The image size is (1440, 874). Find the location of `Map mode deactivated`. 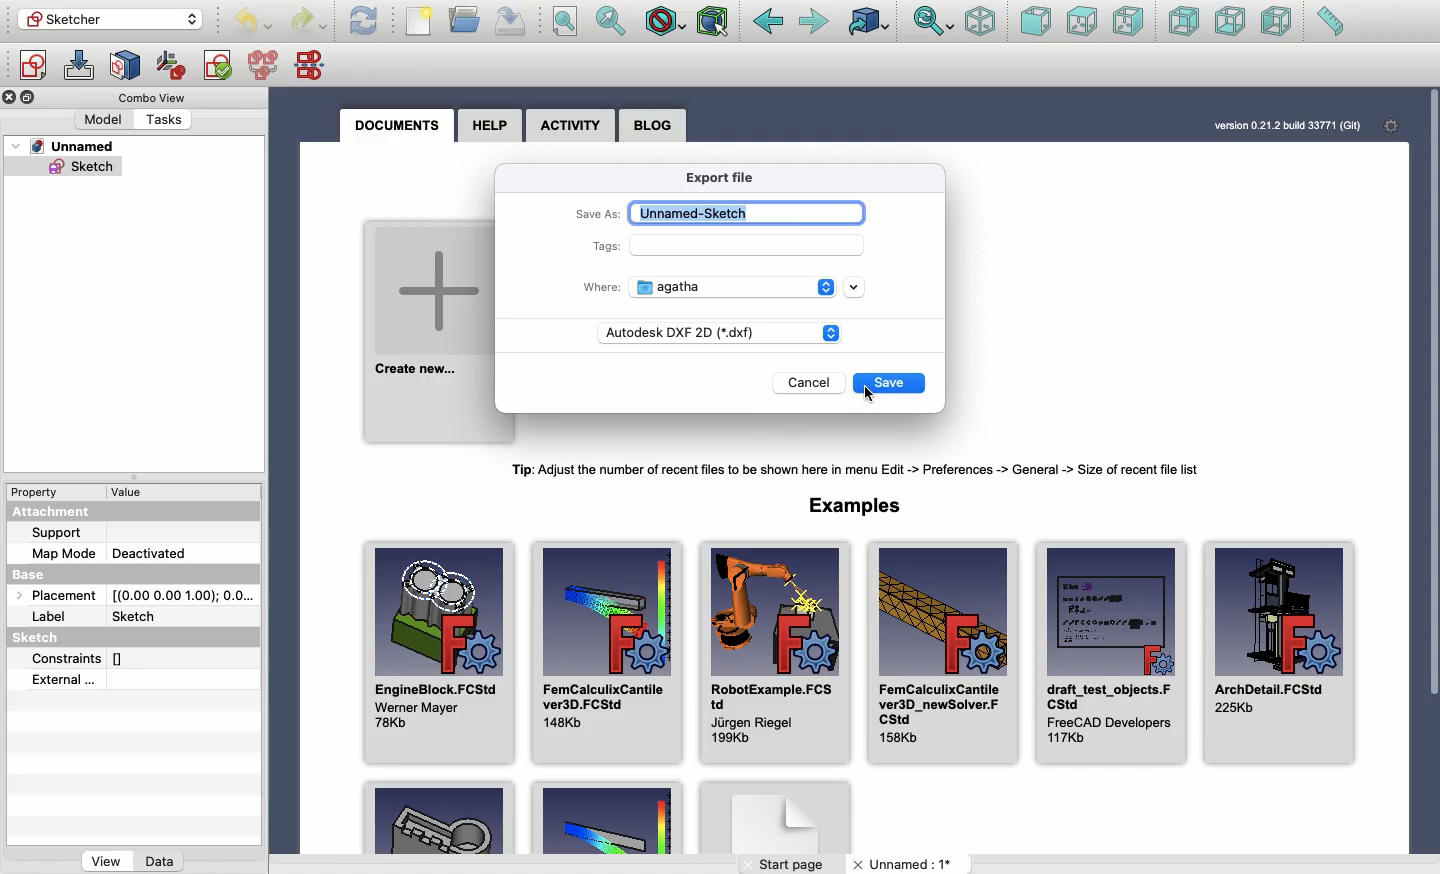

Map mode deactivated is located at coordinates (112, 553).